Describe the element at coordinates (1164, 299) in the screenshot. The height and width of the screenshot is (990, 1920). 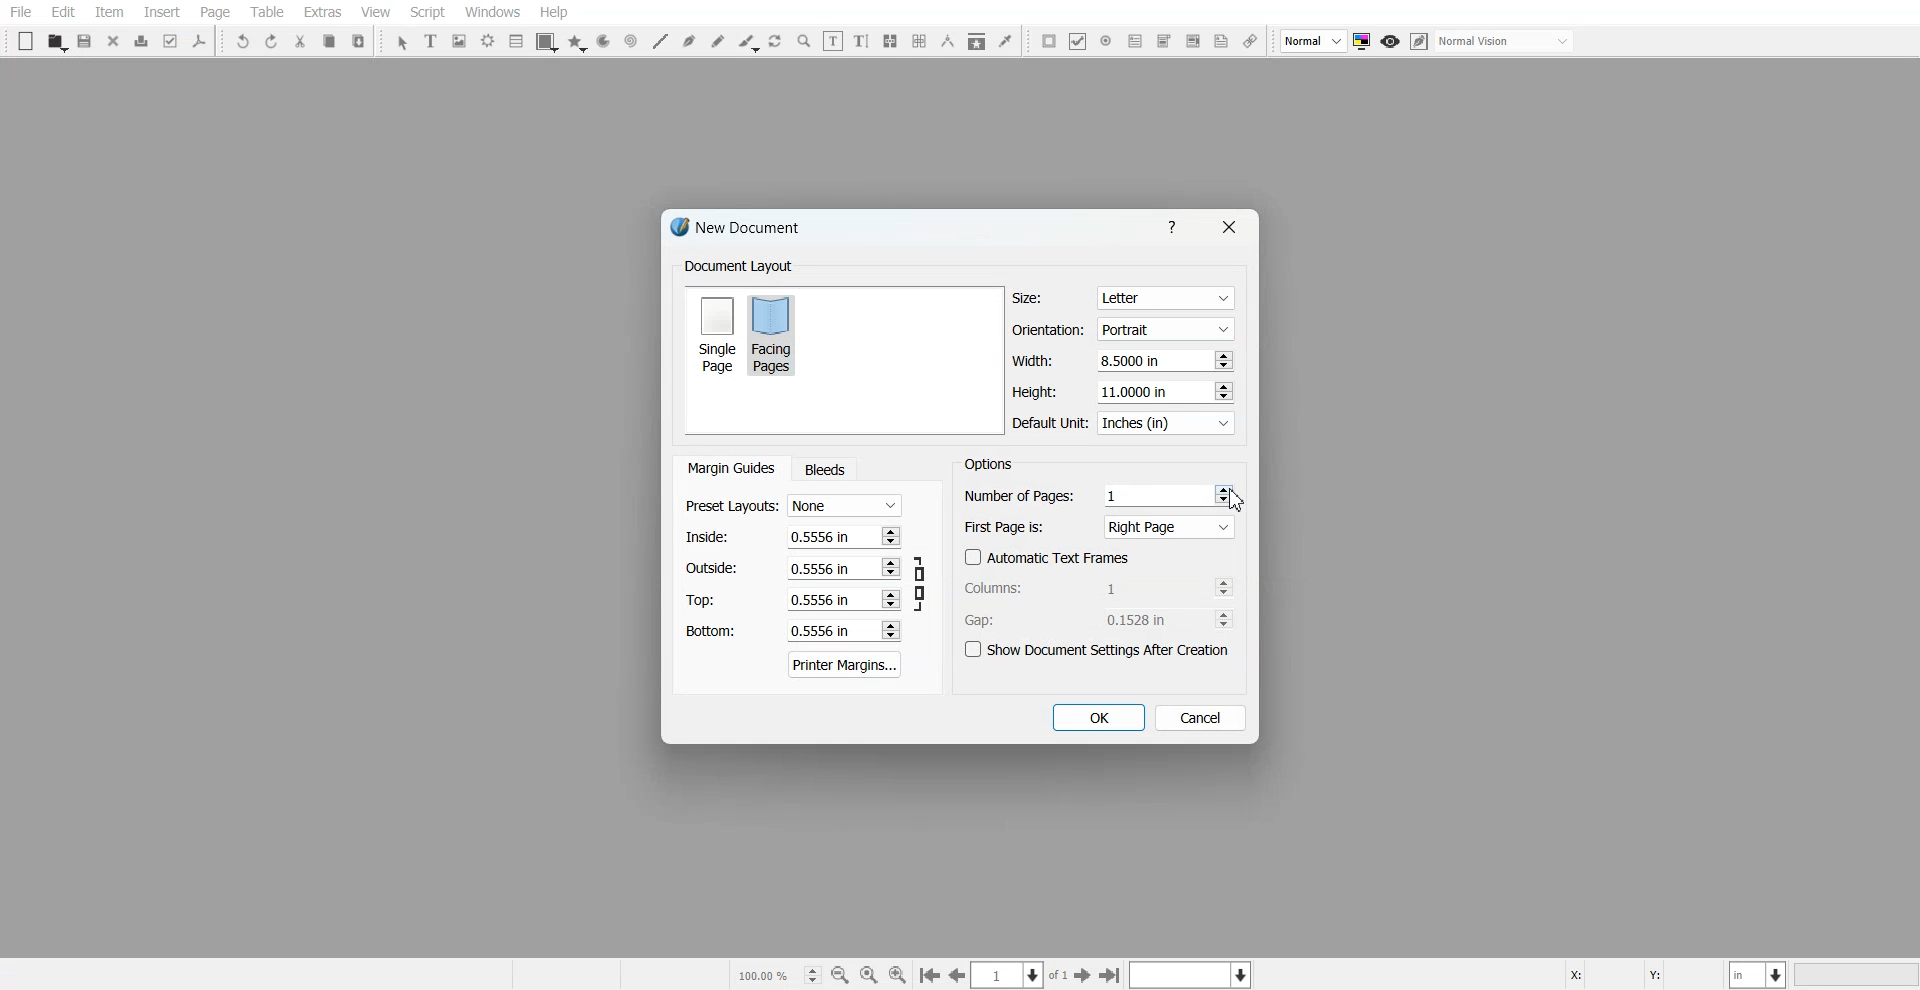
I see `Letter` at that location.